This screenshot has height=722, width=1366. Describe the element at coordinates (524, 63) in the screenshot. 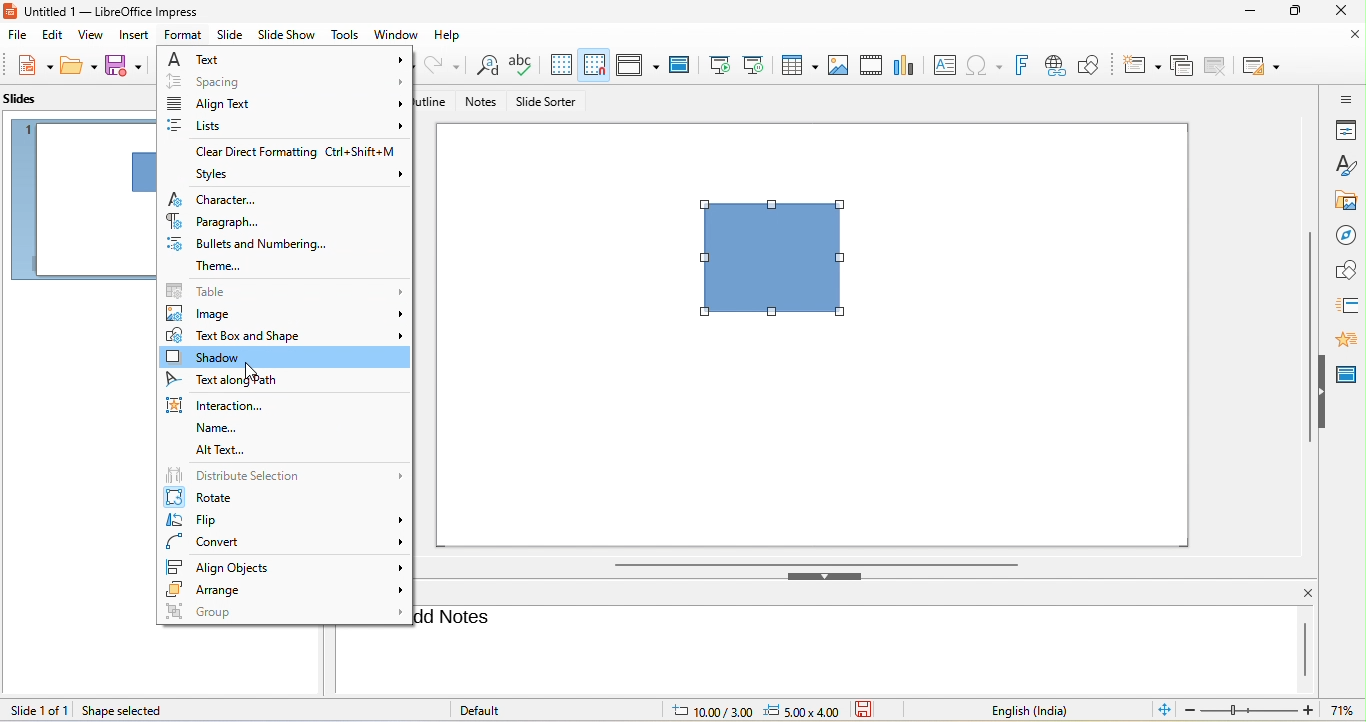

I see `spelling` at that location.